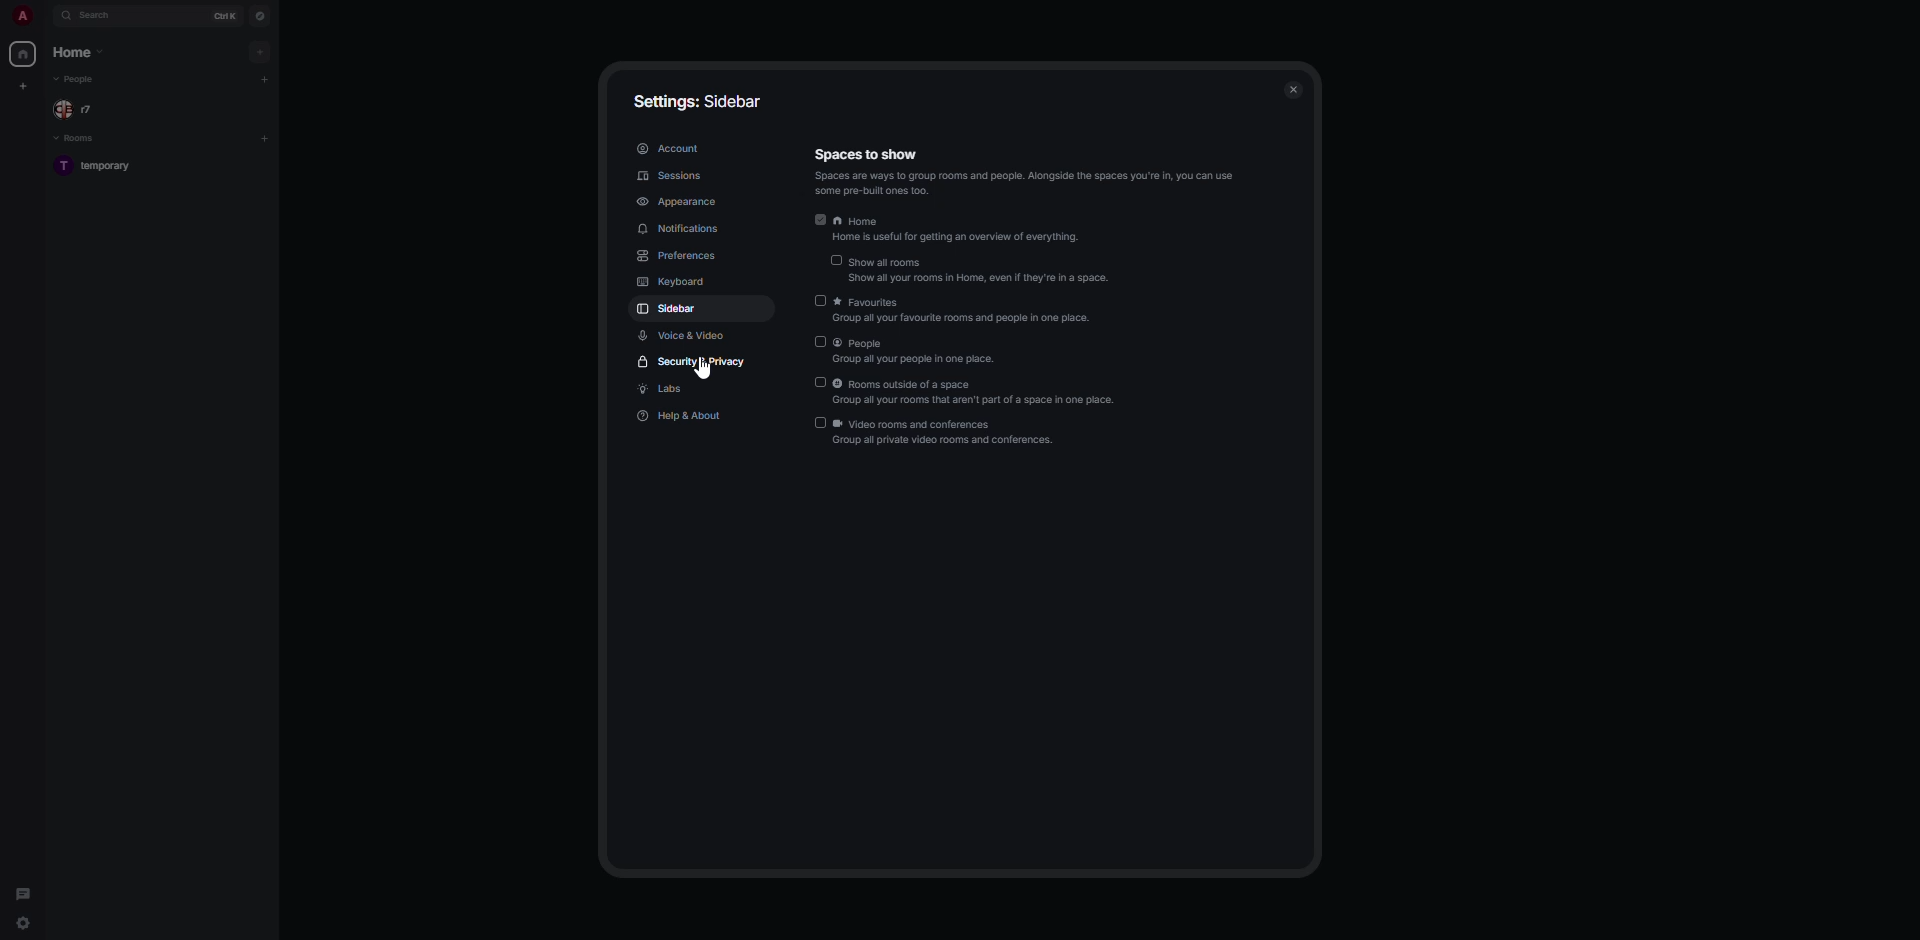  What do you see at coordinates (674, 177) in the screenshot?
I see `sessions` at bounding box center [674, 177].